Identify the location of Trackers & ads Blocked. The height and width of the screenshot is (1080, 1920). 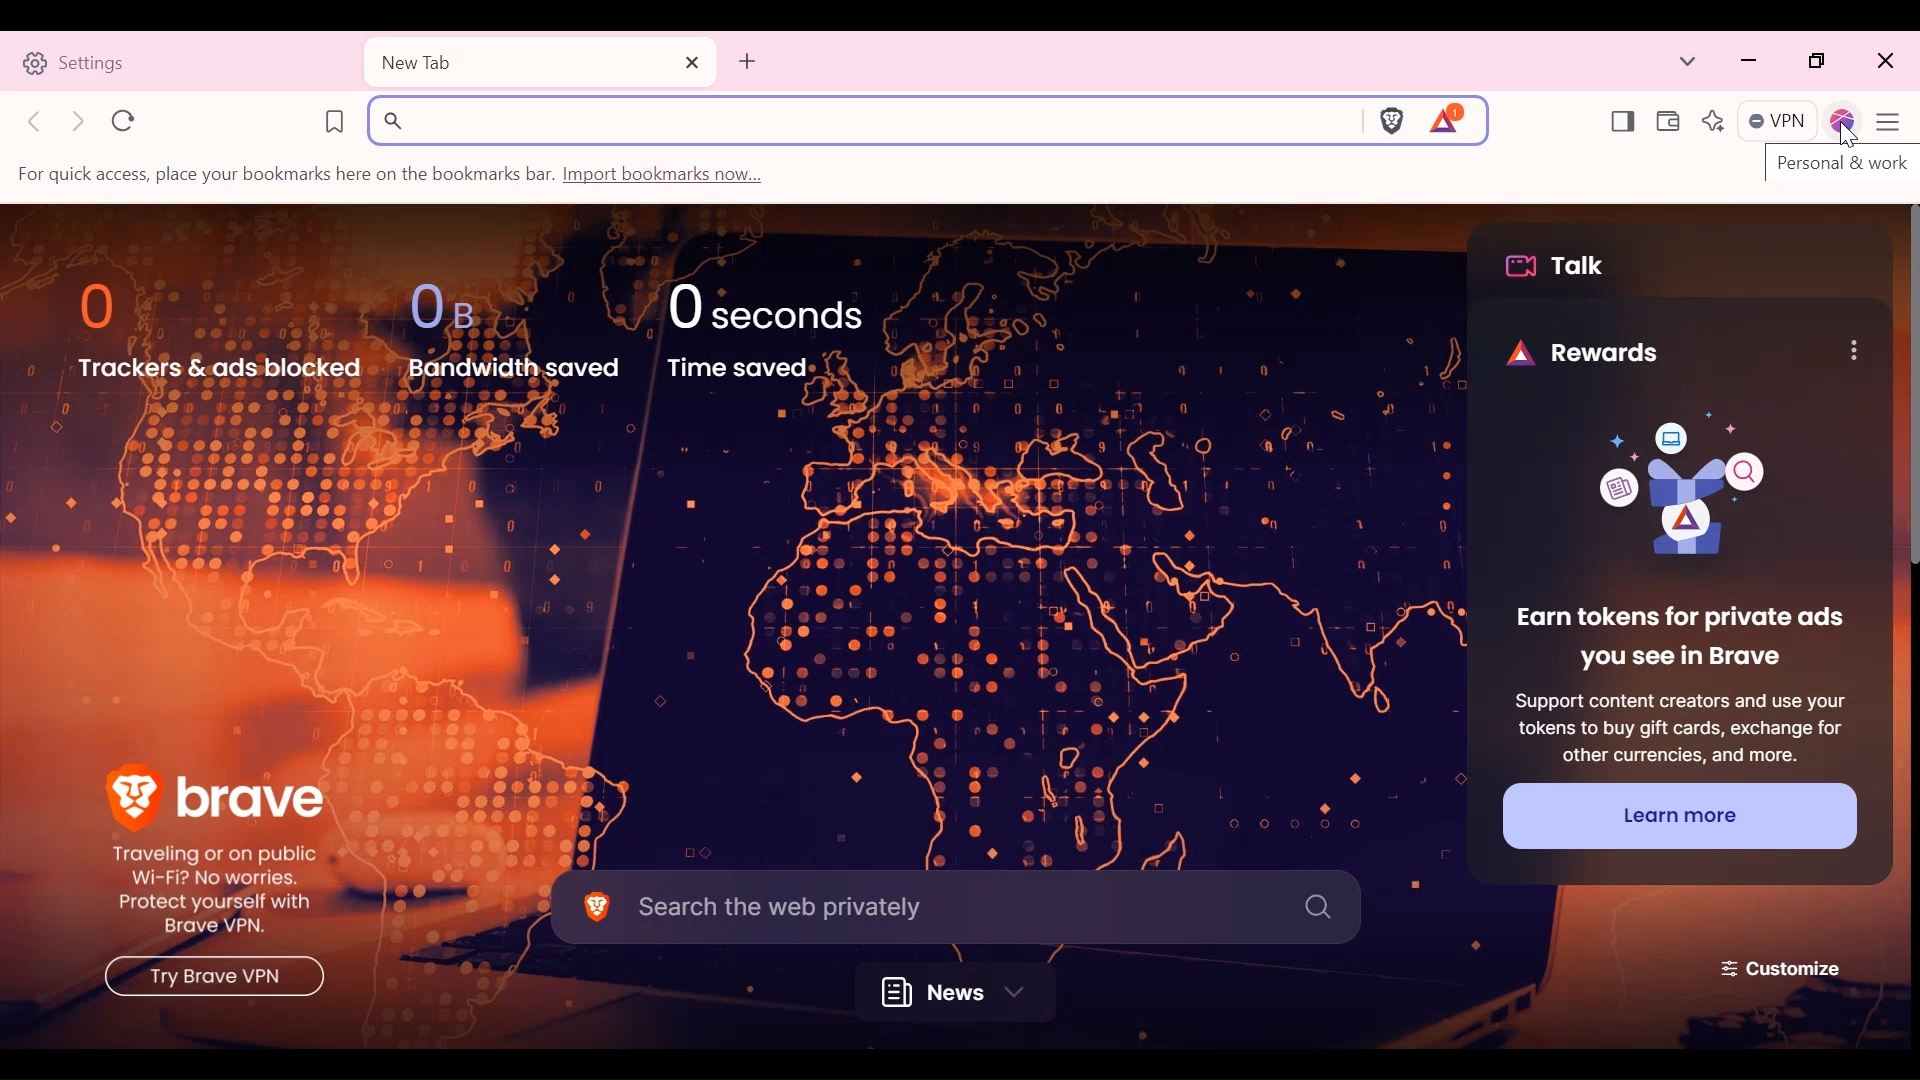
(221, 330).